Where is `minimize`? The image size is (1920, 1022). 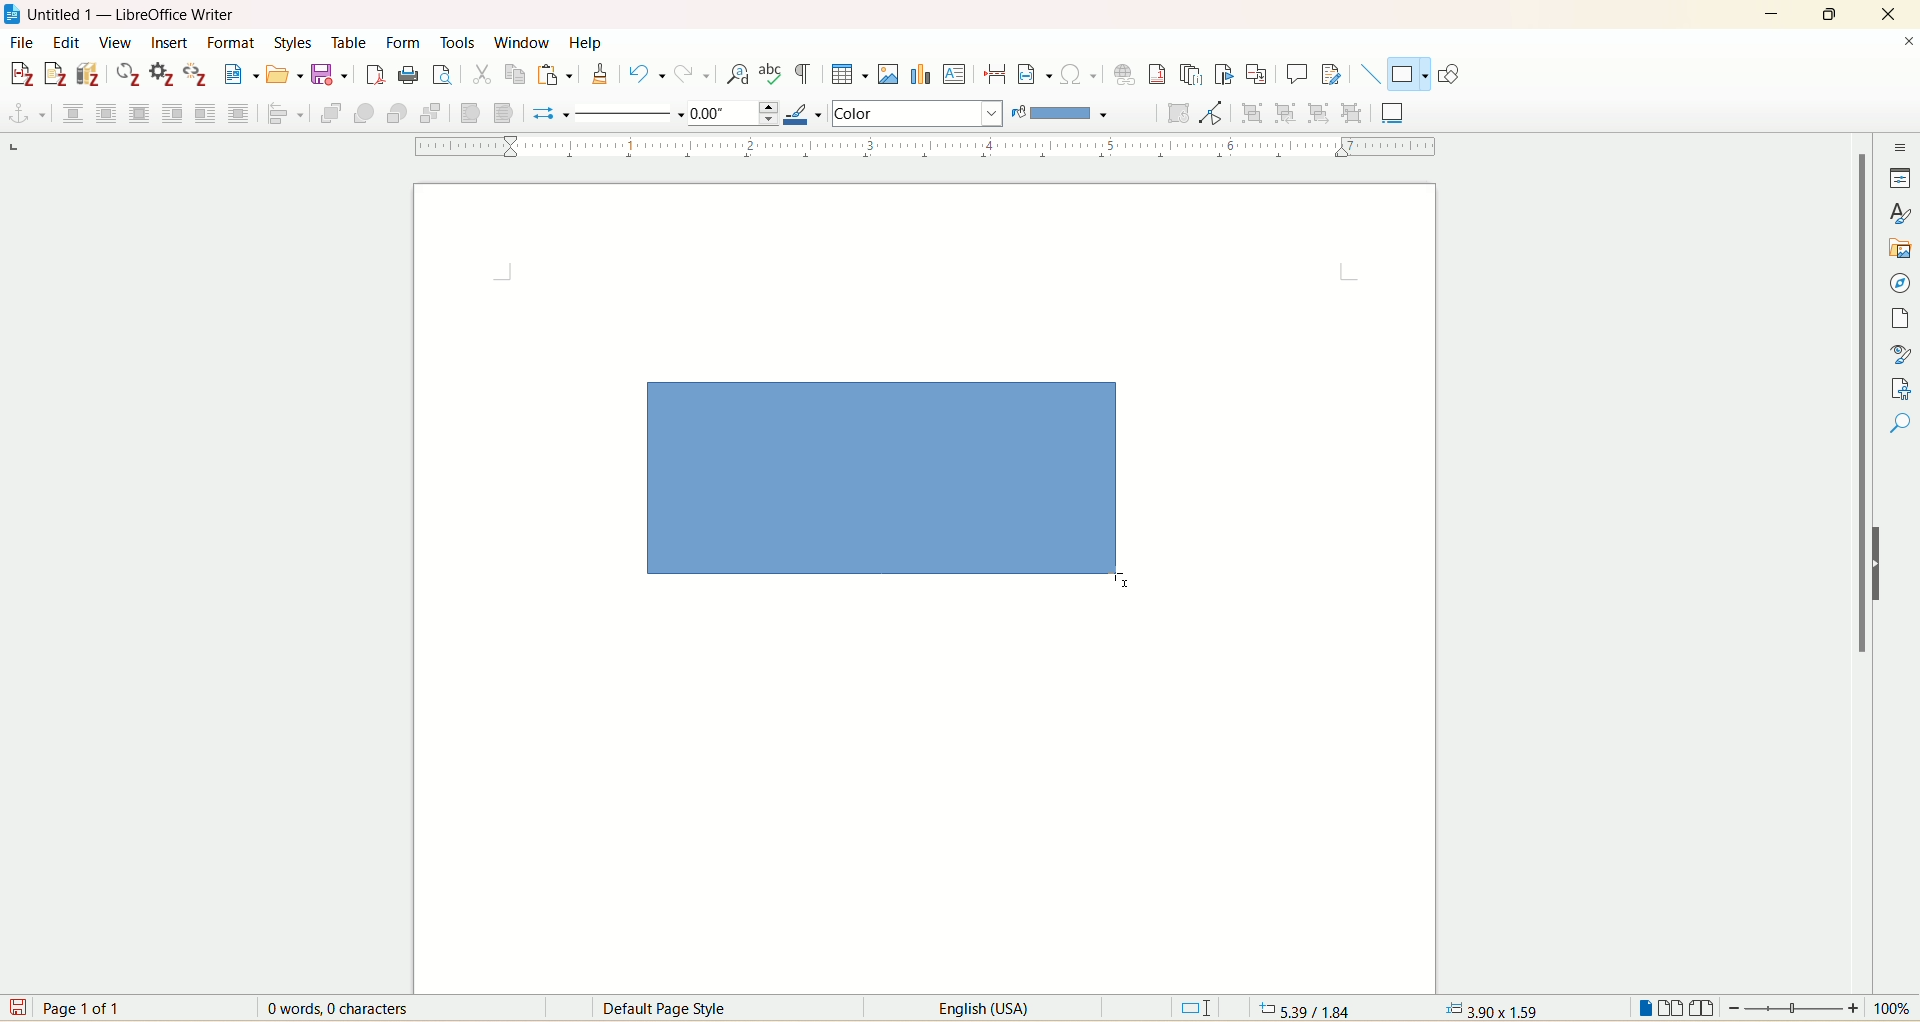 minimize is located at coordinates (1771, 12).